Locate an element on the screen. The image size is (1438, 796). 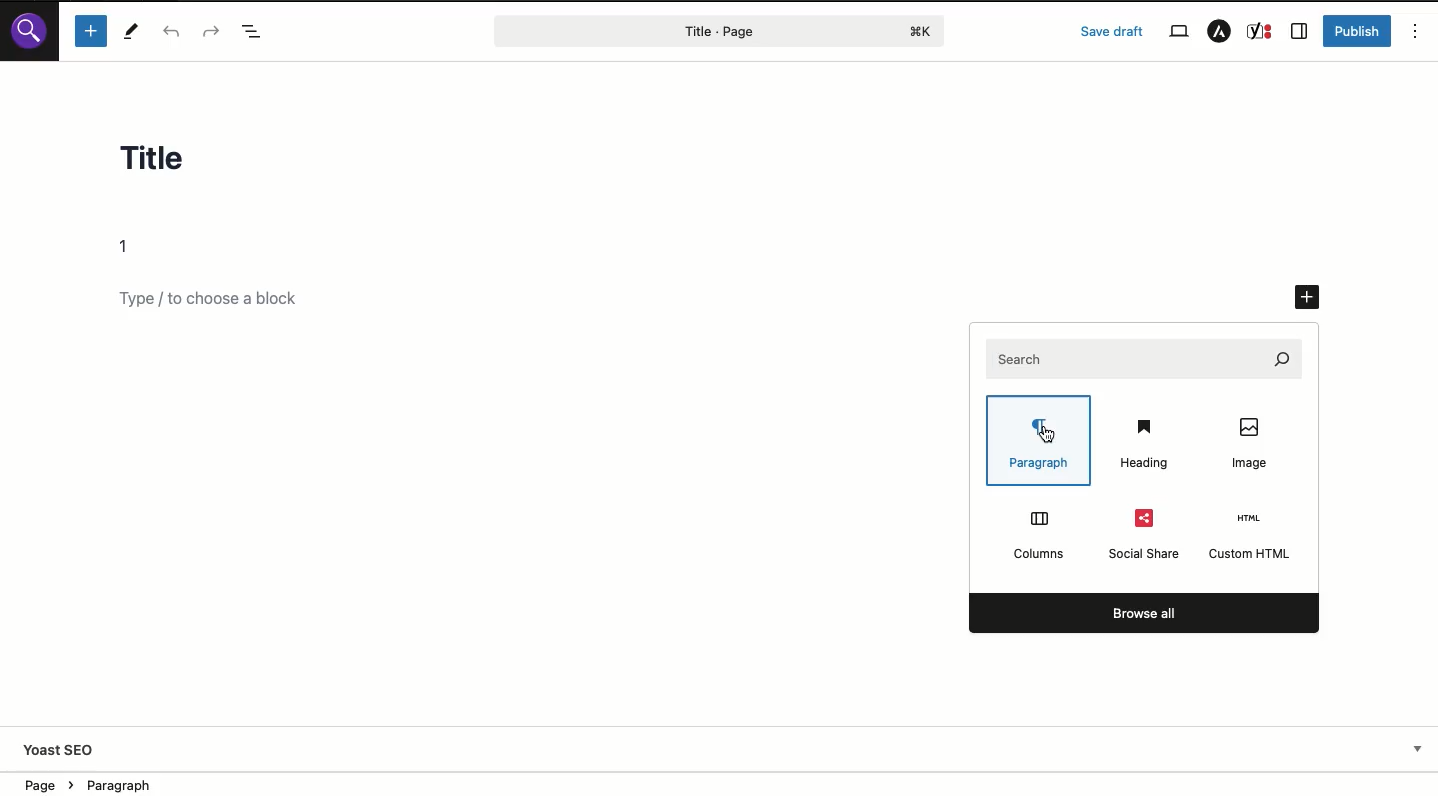
Add block is located at coordinates (226, 300).